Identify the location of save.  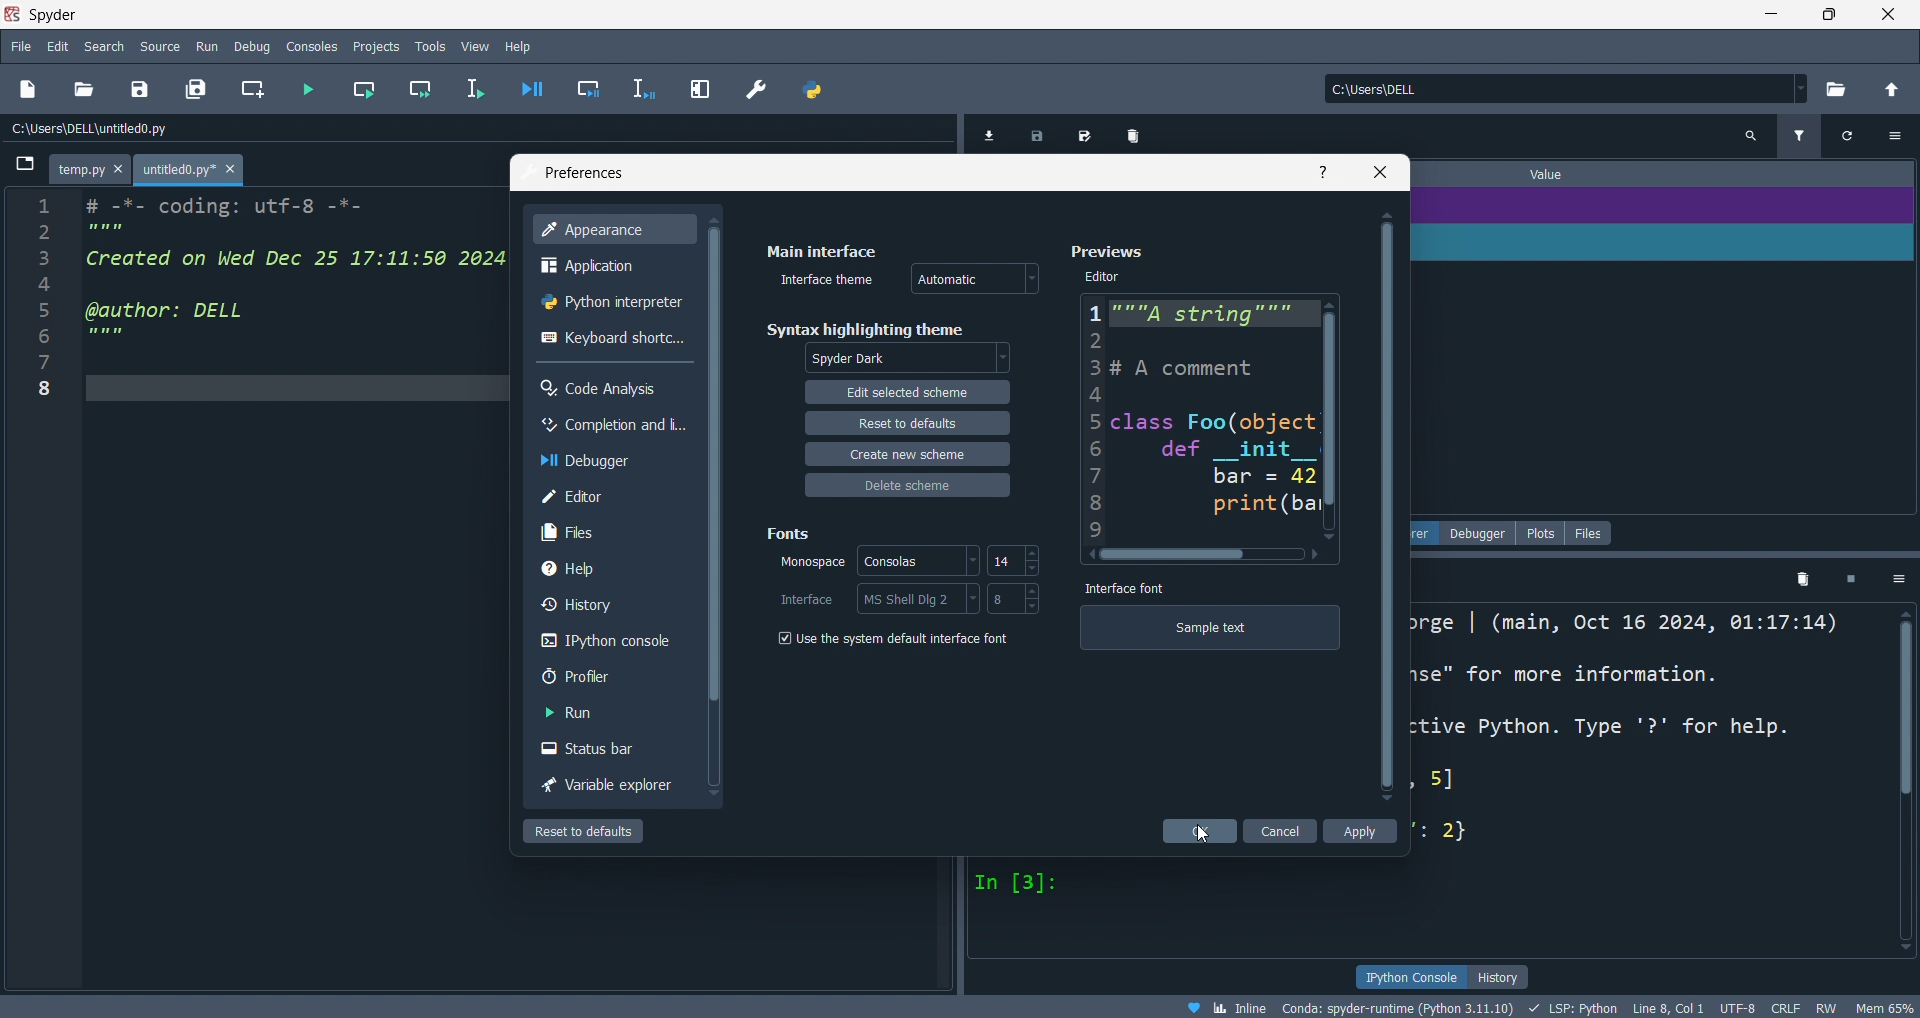
(1040, 131).